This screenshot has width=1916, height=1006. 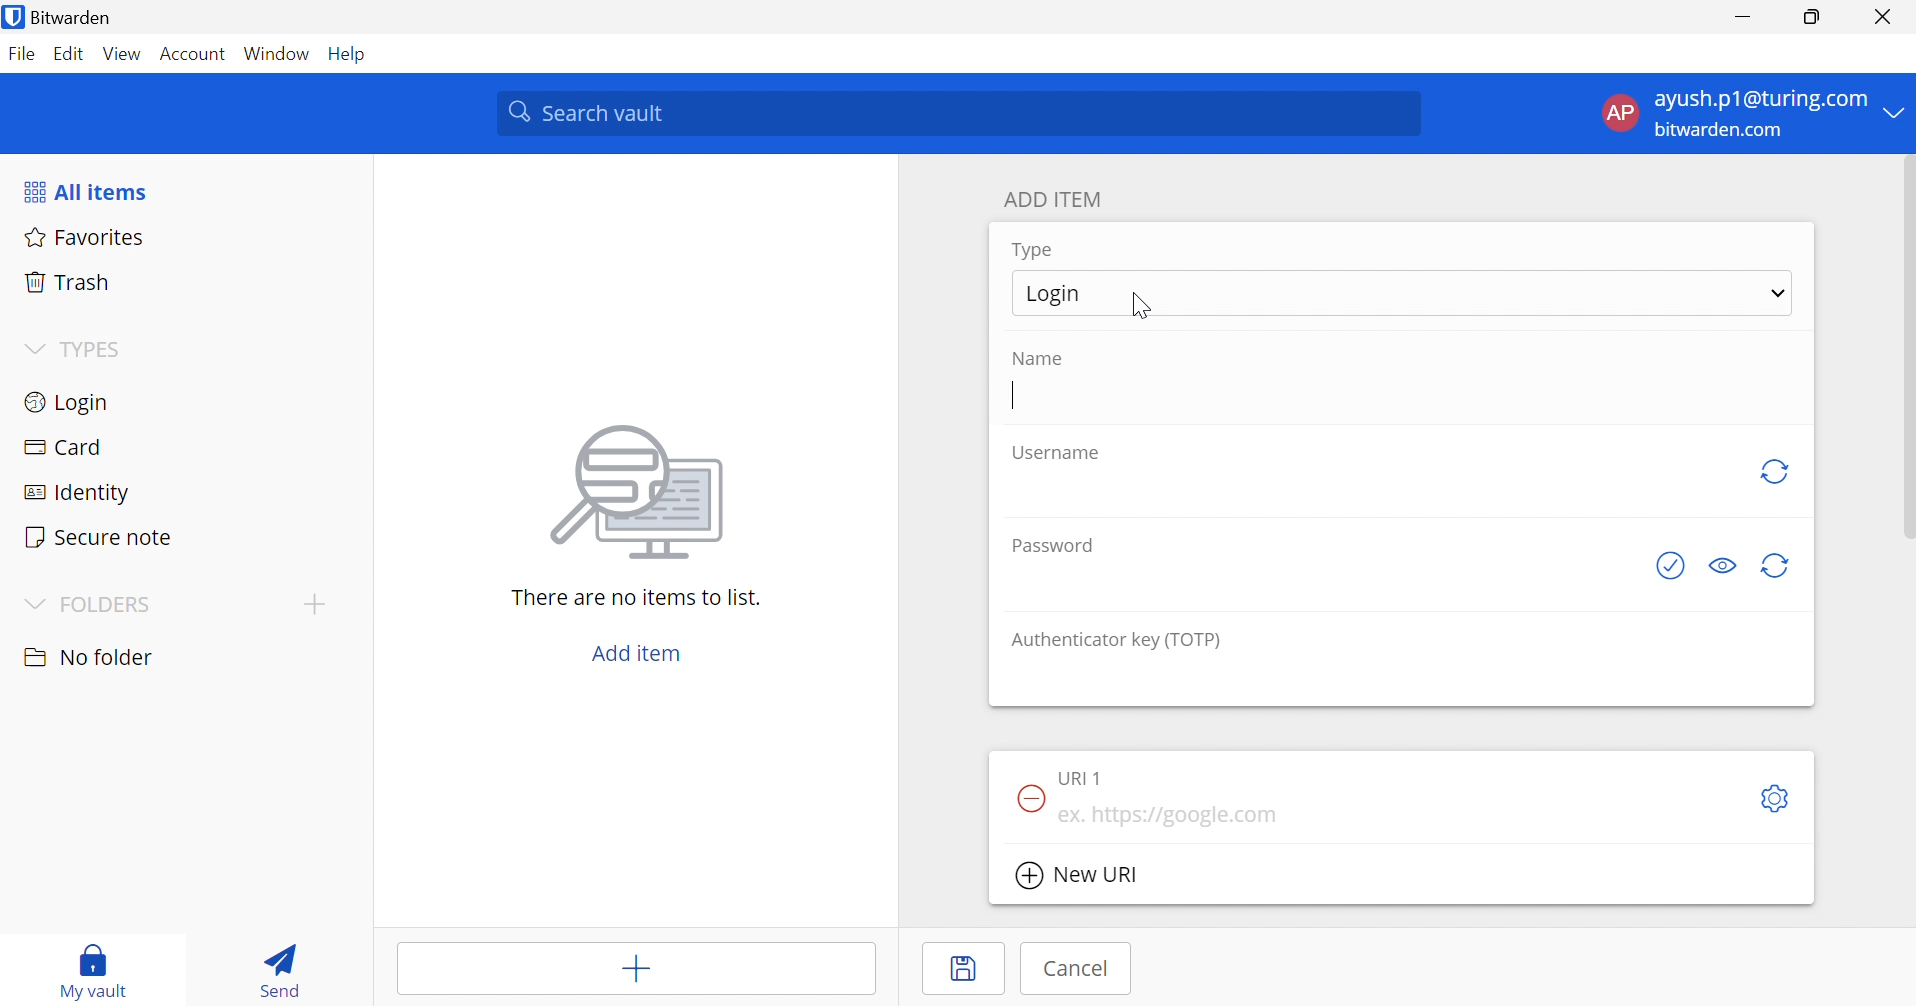 What do you see at coordinates (69, 447) in the screenshot?
I see `Card` at bounding box center [69, 447].